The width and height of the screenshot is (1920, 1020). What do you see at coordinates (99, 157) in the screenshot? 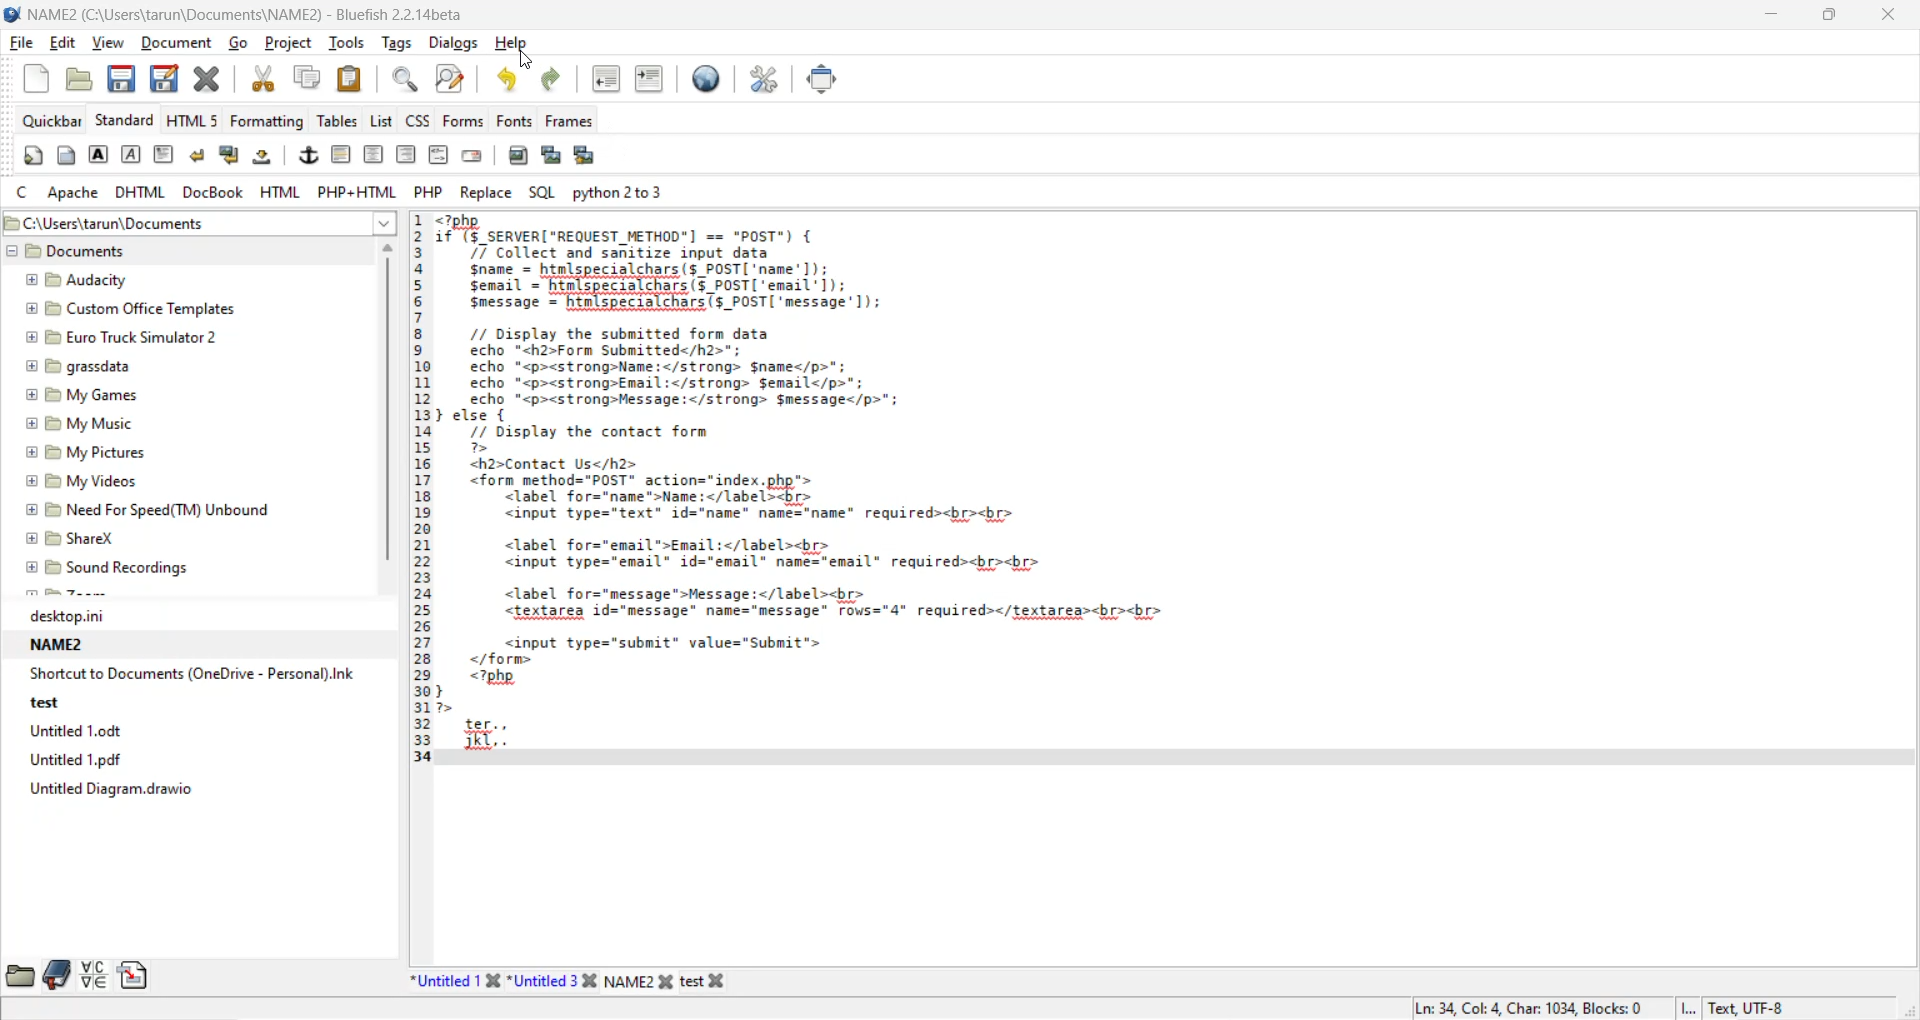
I see `strong` at bounding box center [99, 157].